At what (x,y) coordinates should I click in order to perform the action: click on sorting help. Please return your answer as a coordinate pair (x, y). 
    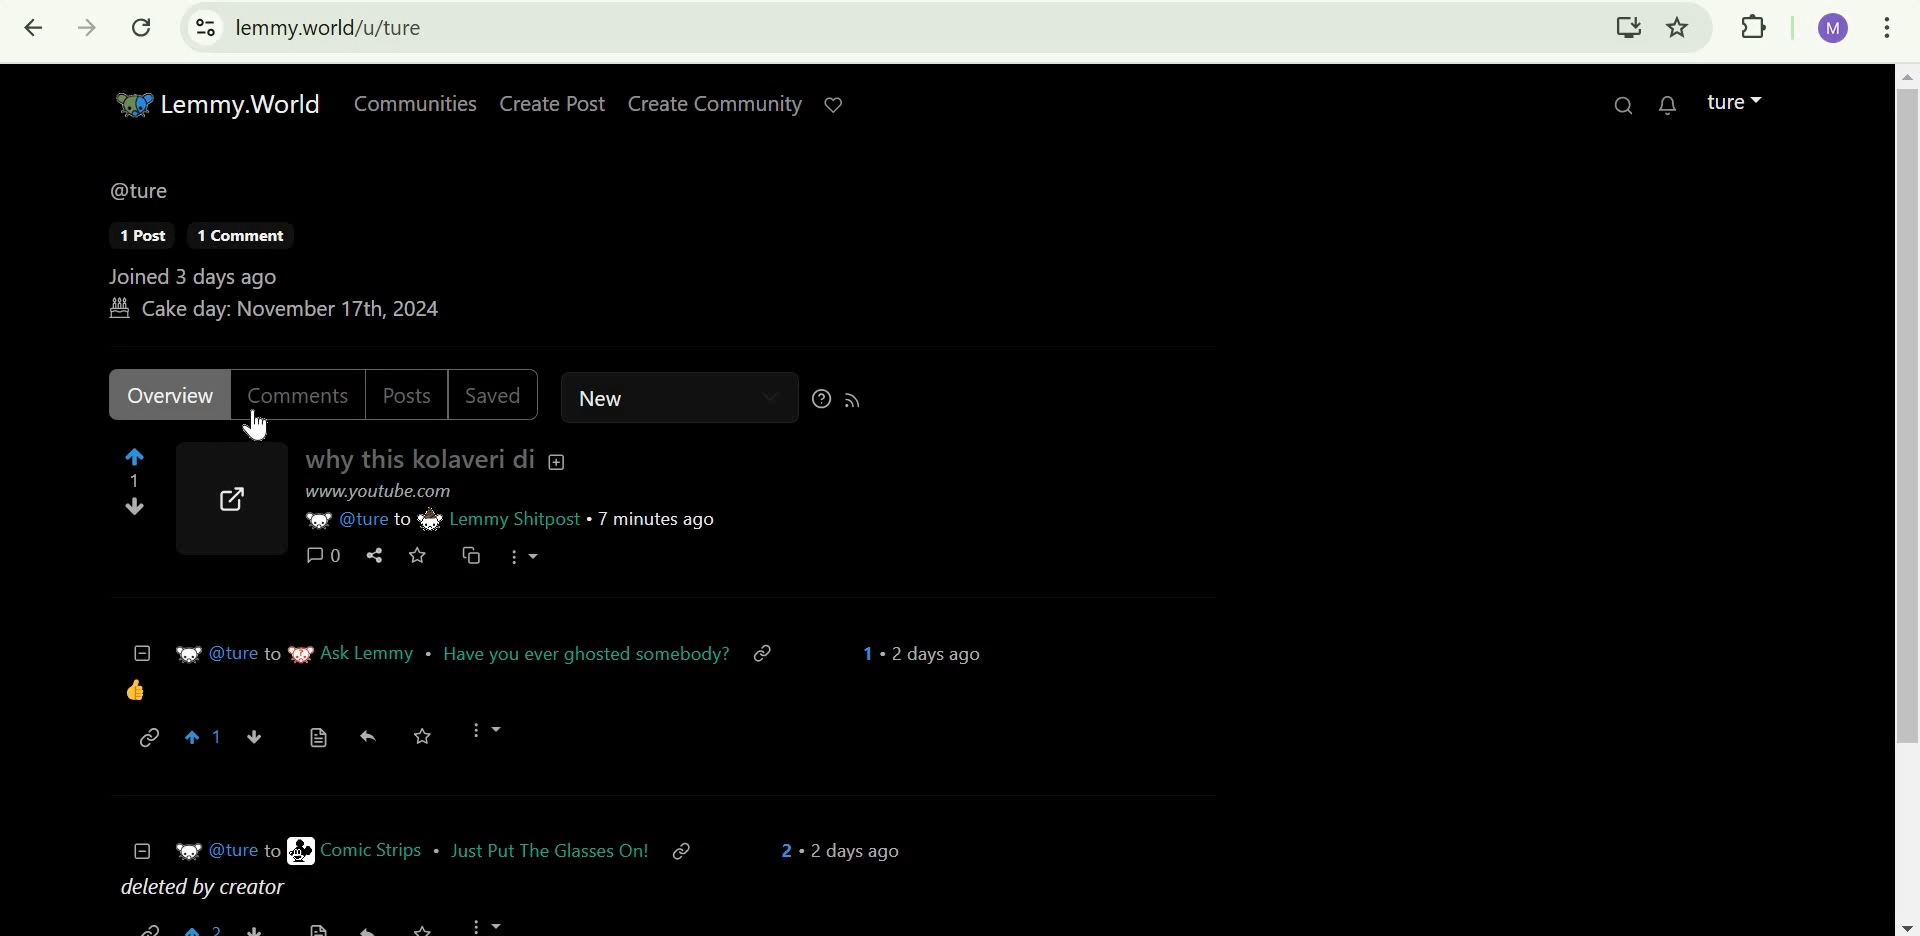
    Looking at the image, I should click on (816, 400).